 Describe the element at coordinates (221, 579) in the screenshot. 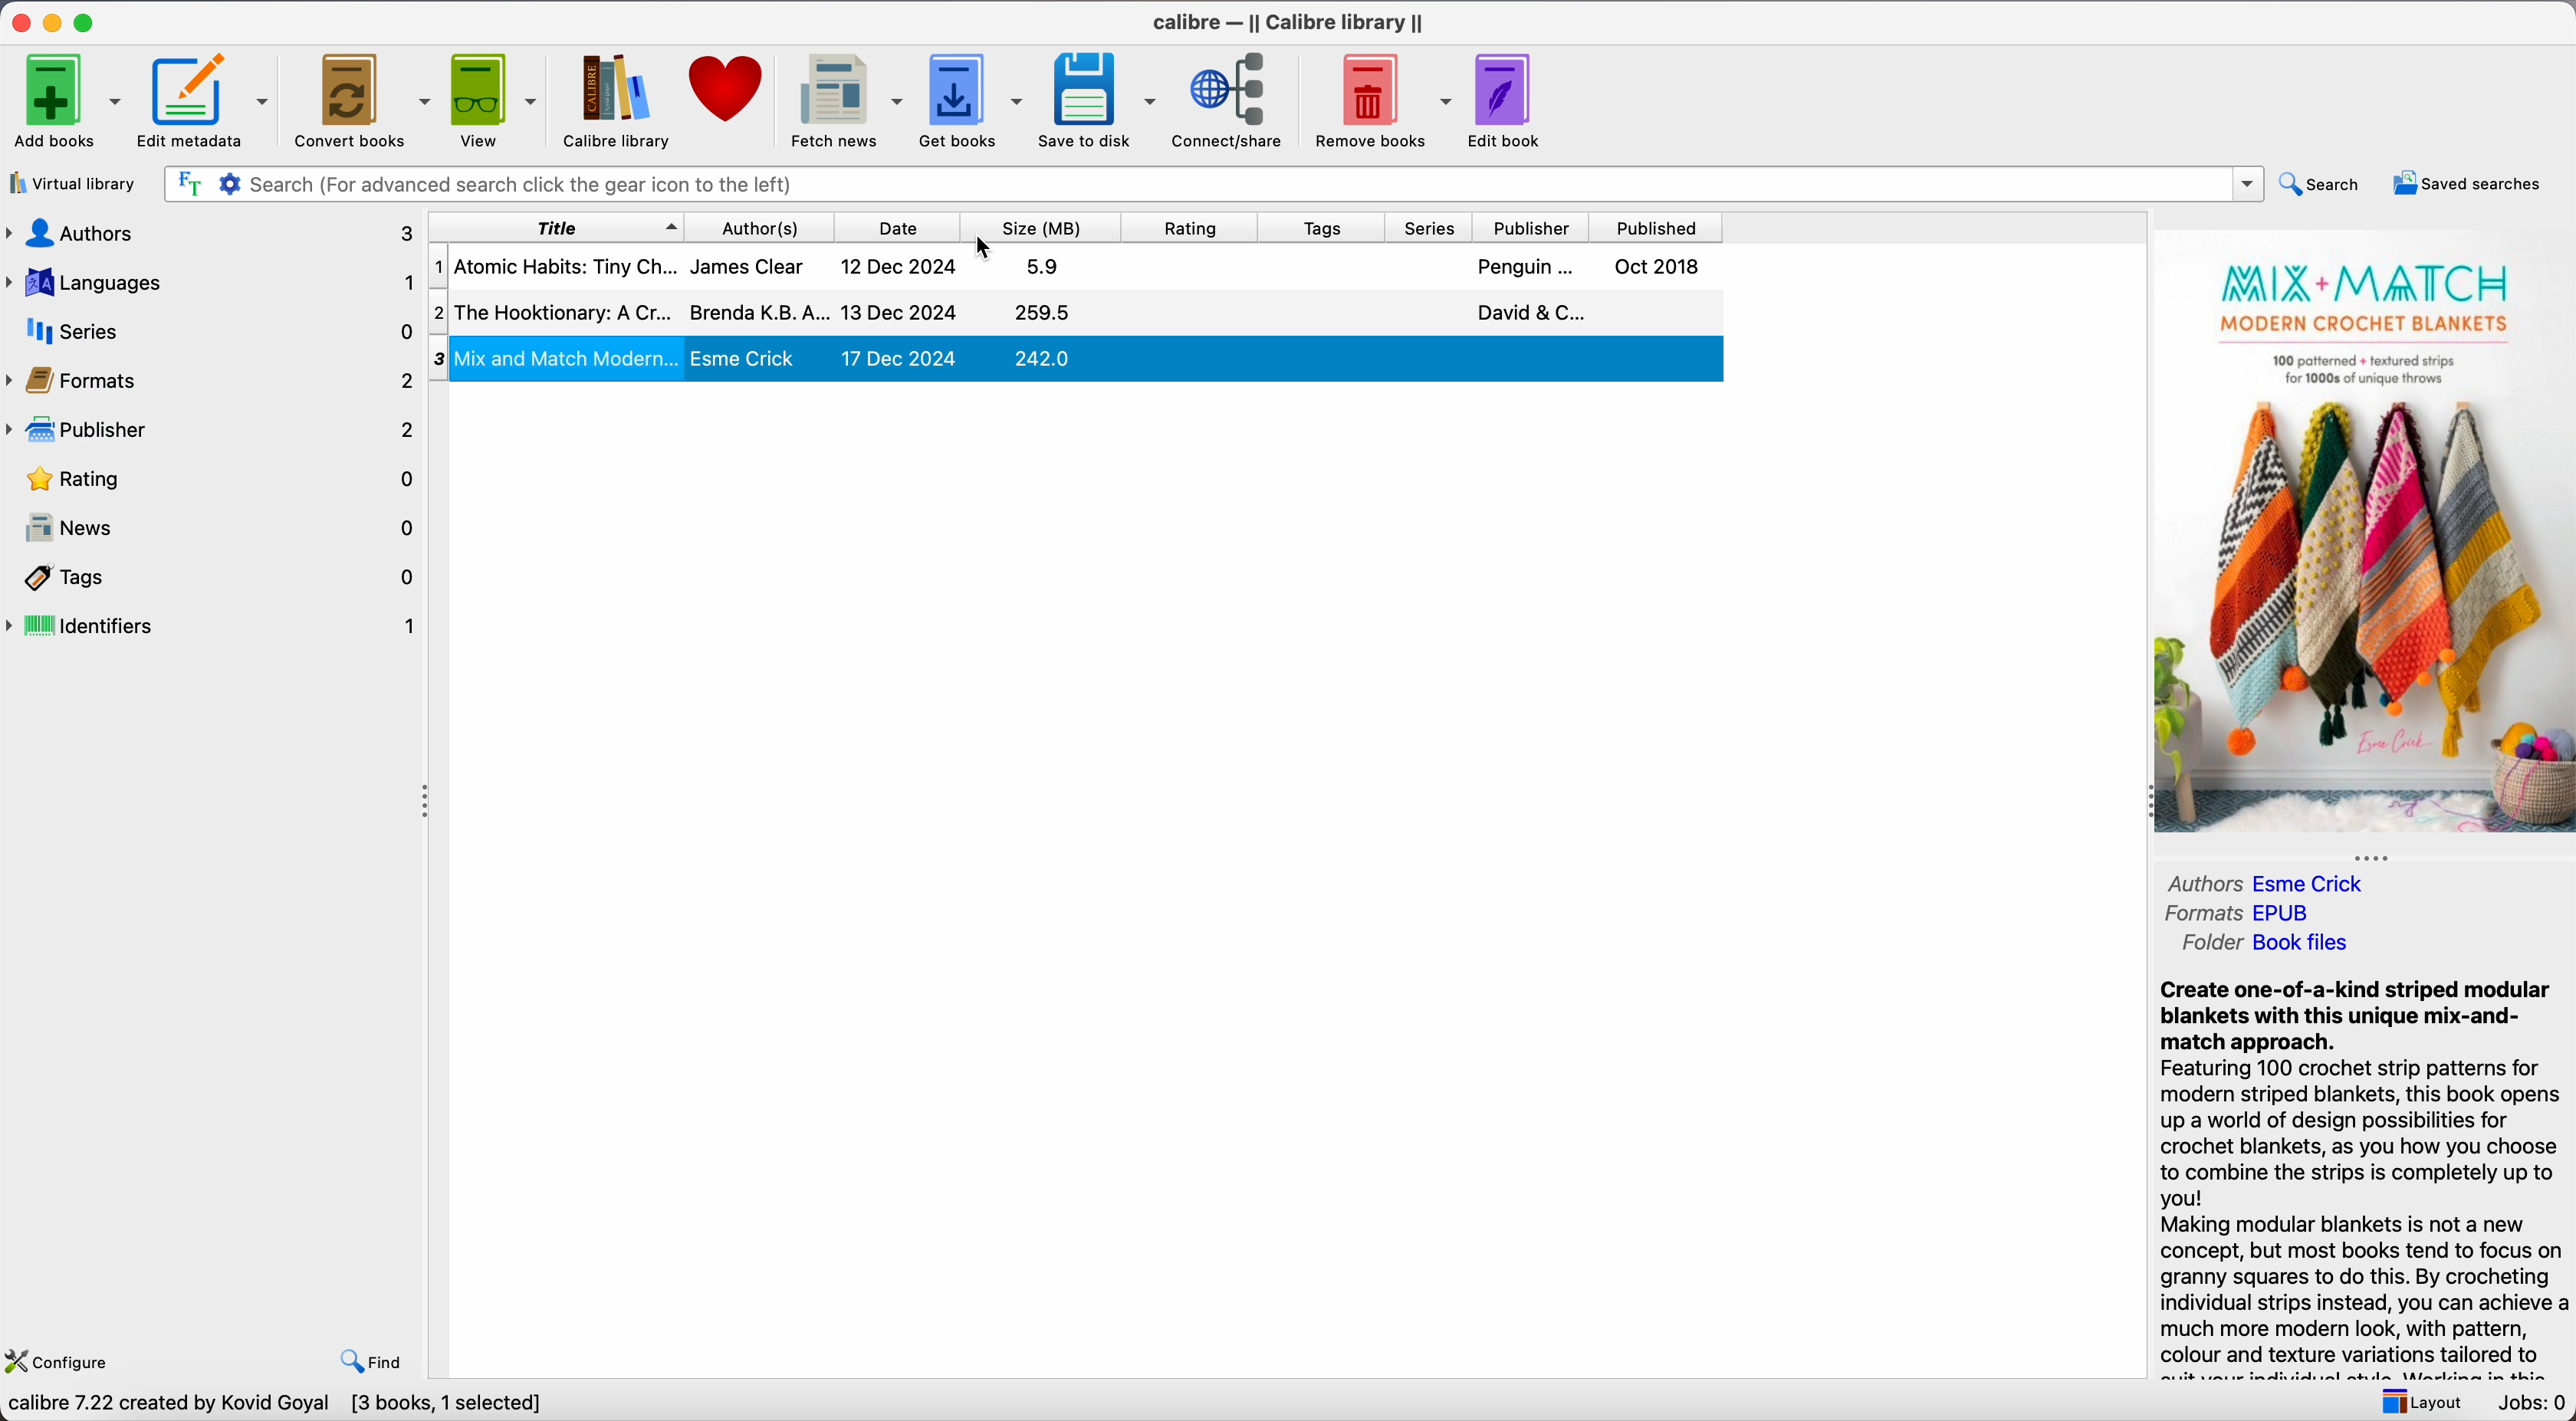

I see `tags` at that location.